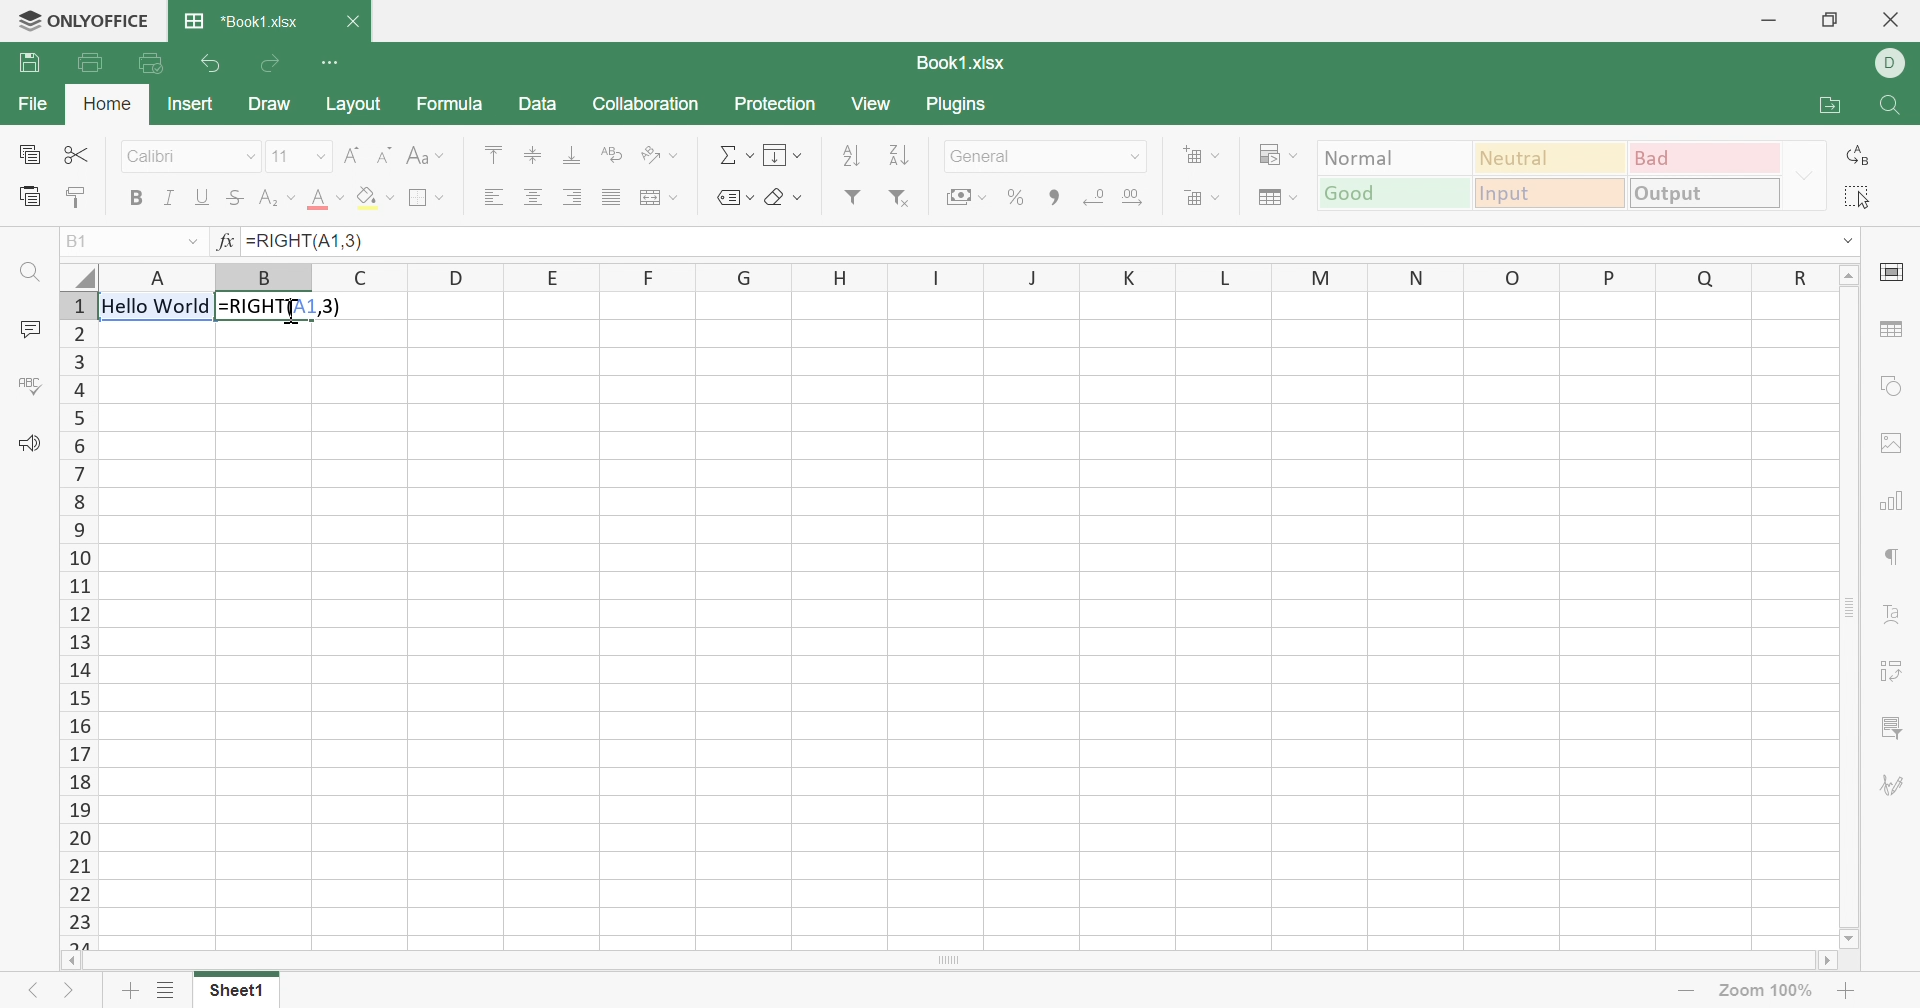 The width and height of the screenshot is (1920, 1008). Describe the element at coordinates (243, 22) in the screenshot. I see `*Book1.xlsx` at that location.